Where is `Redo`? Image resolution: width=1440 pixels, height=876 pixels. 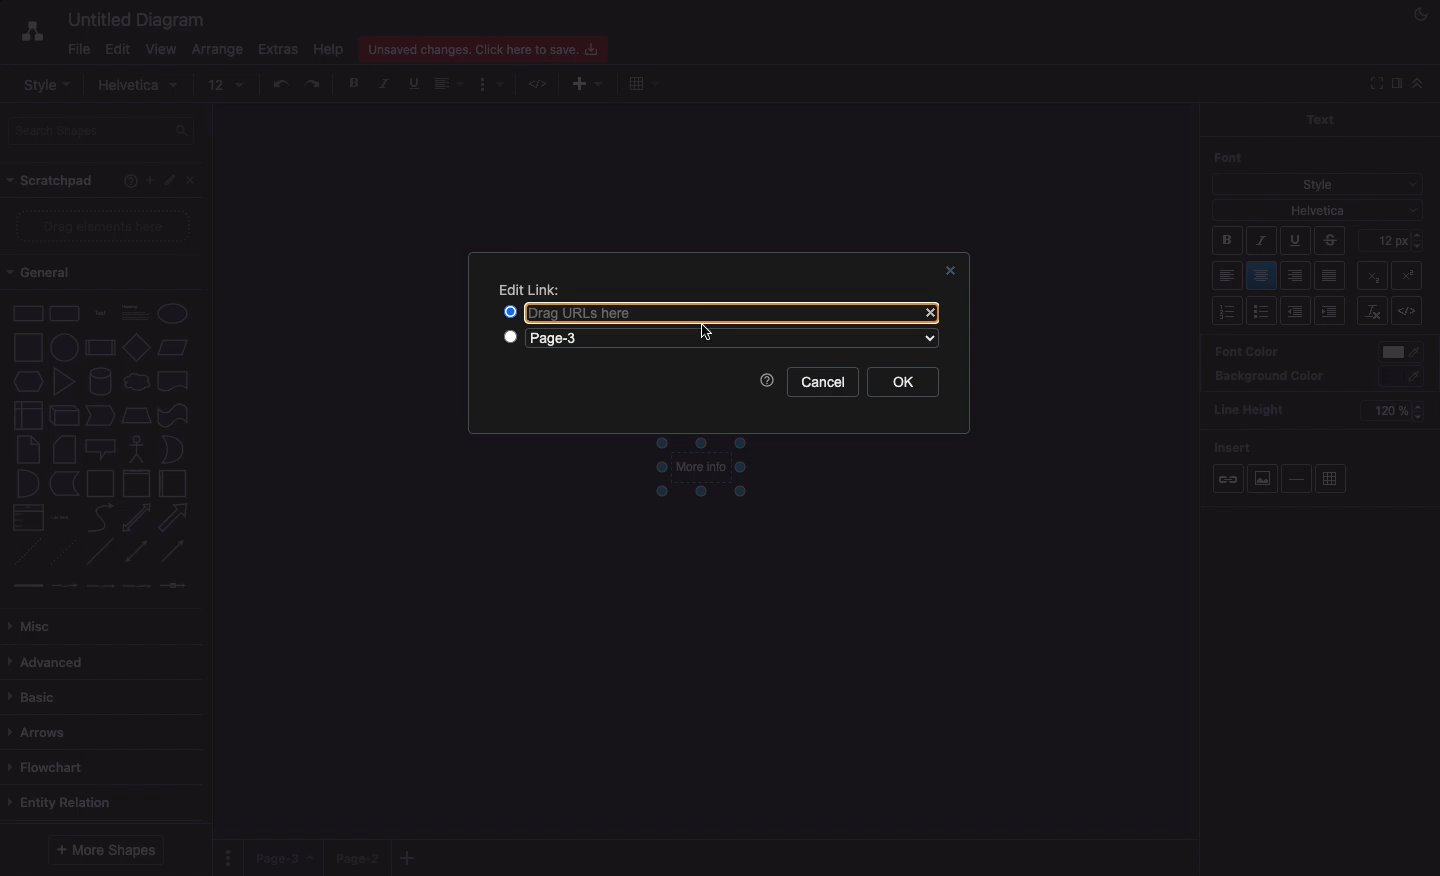 Redo is located at coordinates (314, 84).